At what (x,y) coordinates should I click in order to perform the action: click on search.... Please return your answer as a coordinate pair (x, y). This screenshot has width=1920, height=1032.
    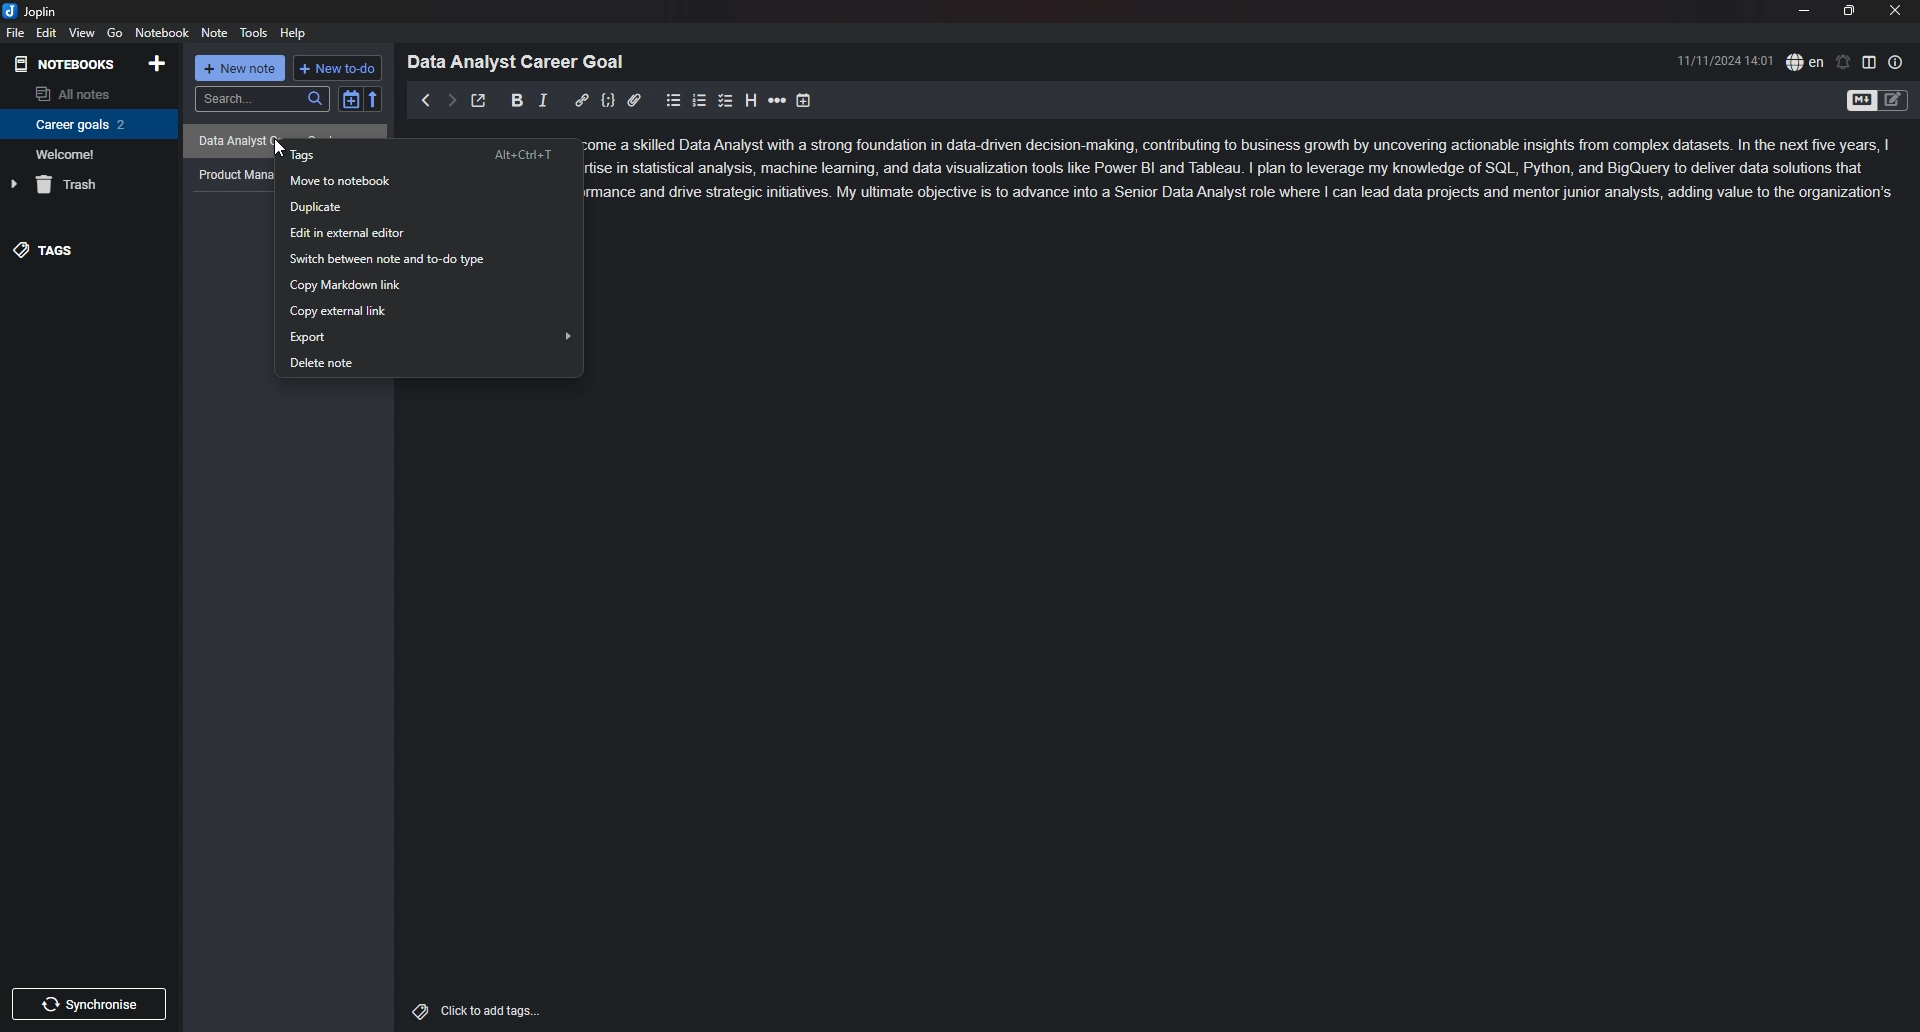
    Looking at the image, I should click on (261, 99).